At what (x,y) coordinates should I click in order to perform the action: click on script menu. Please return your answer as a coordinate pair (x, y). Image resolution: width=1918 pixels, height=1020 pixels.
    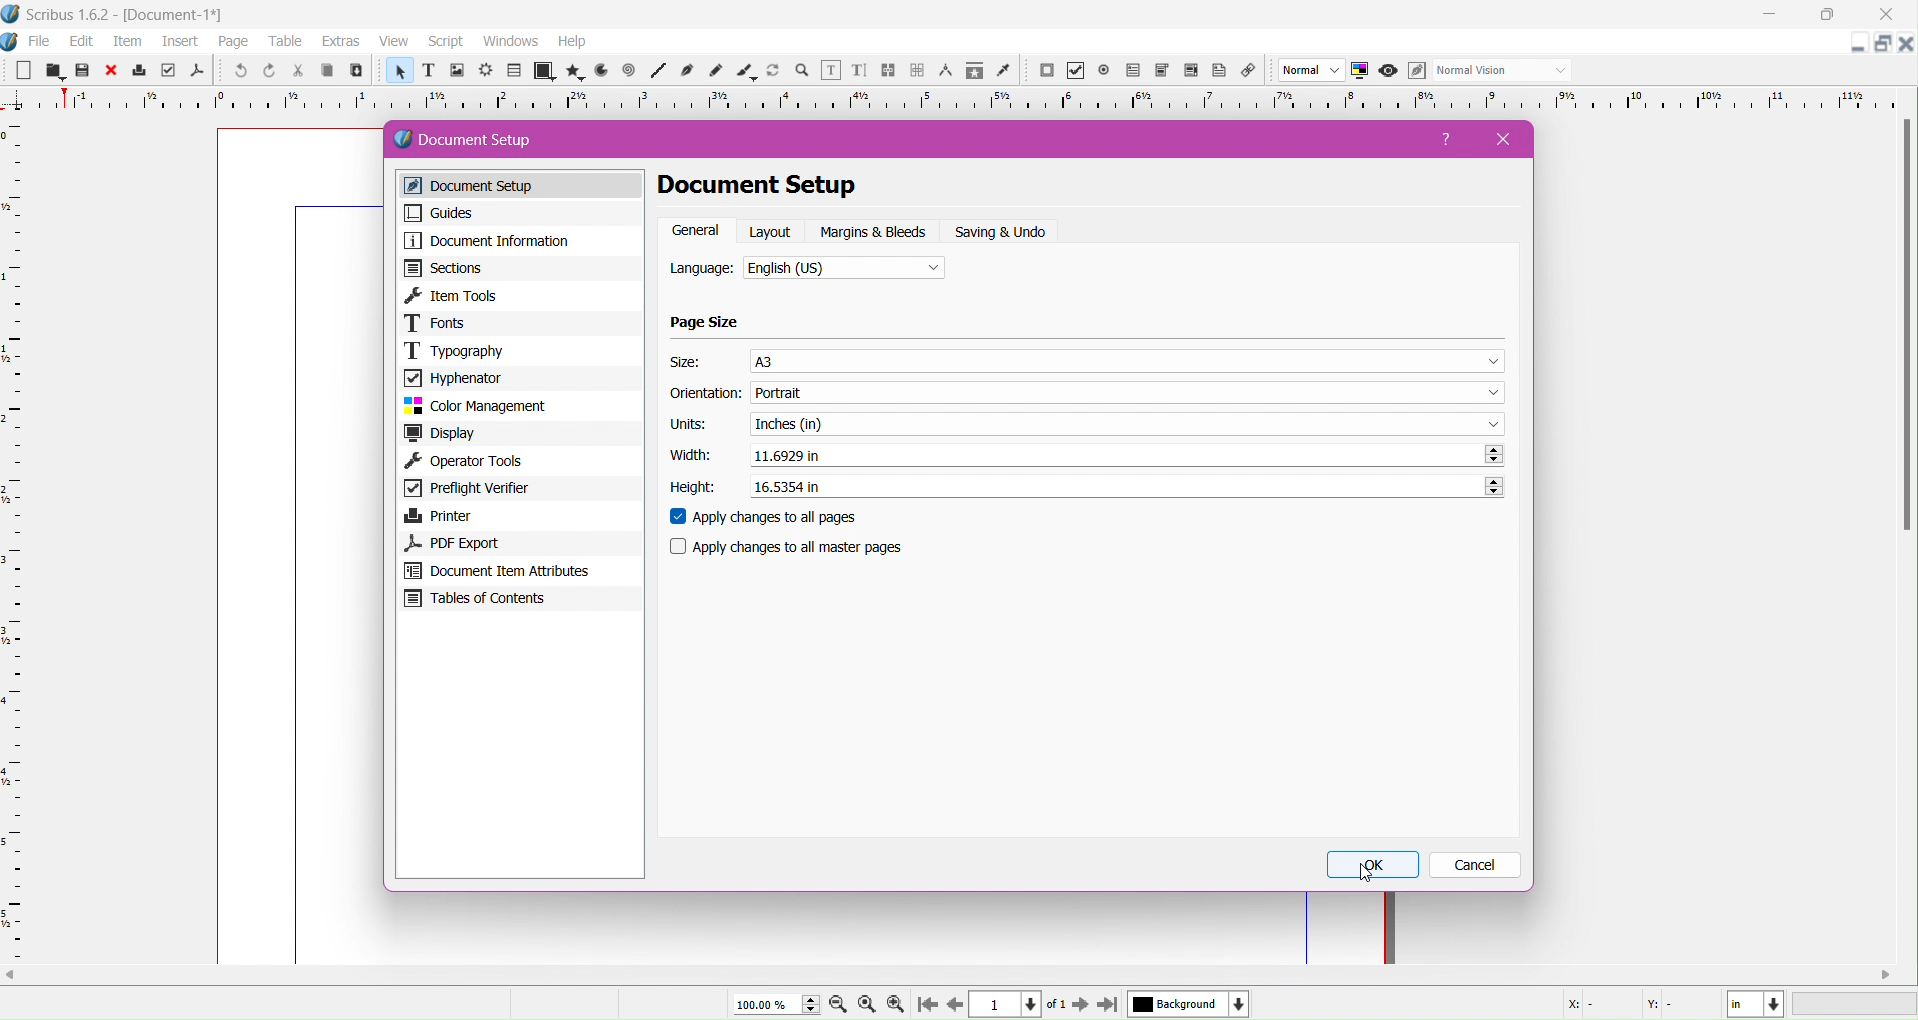
    Looking at the image, I should click on (448, 42).